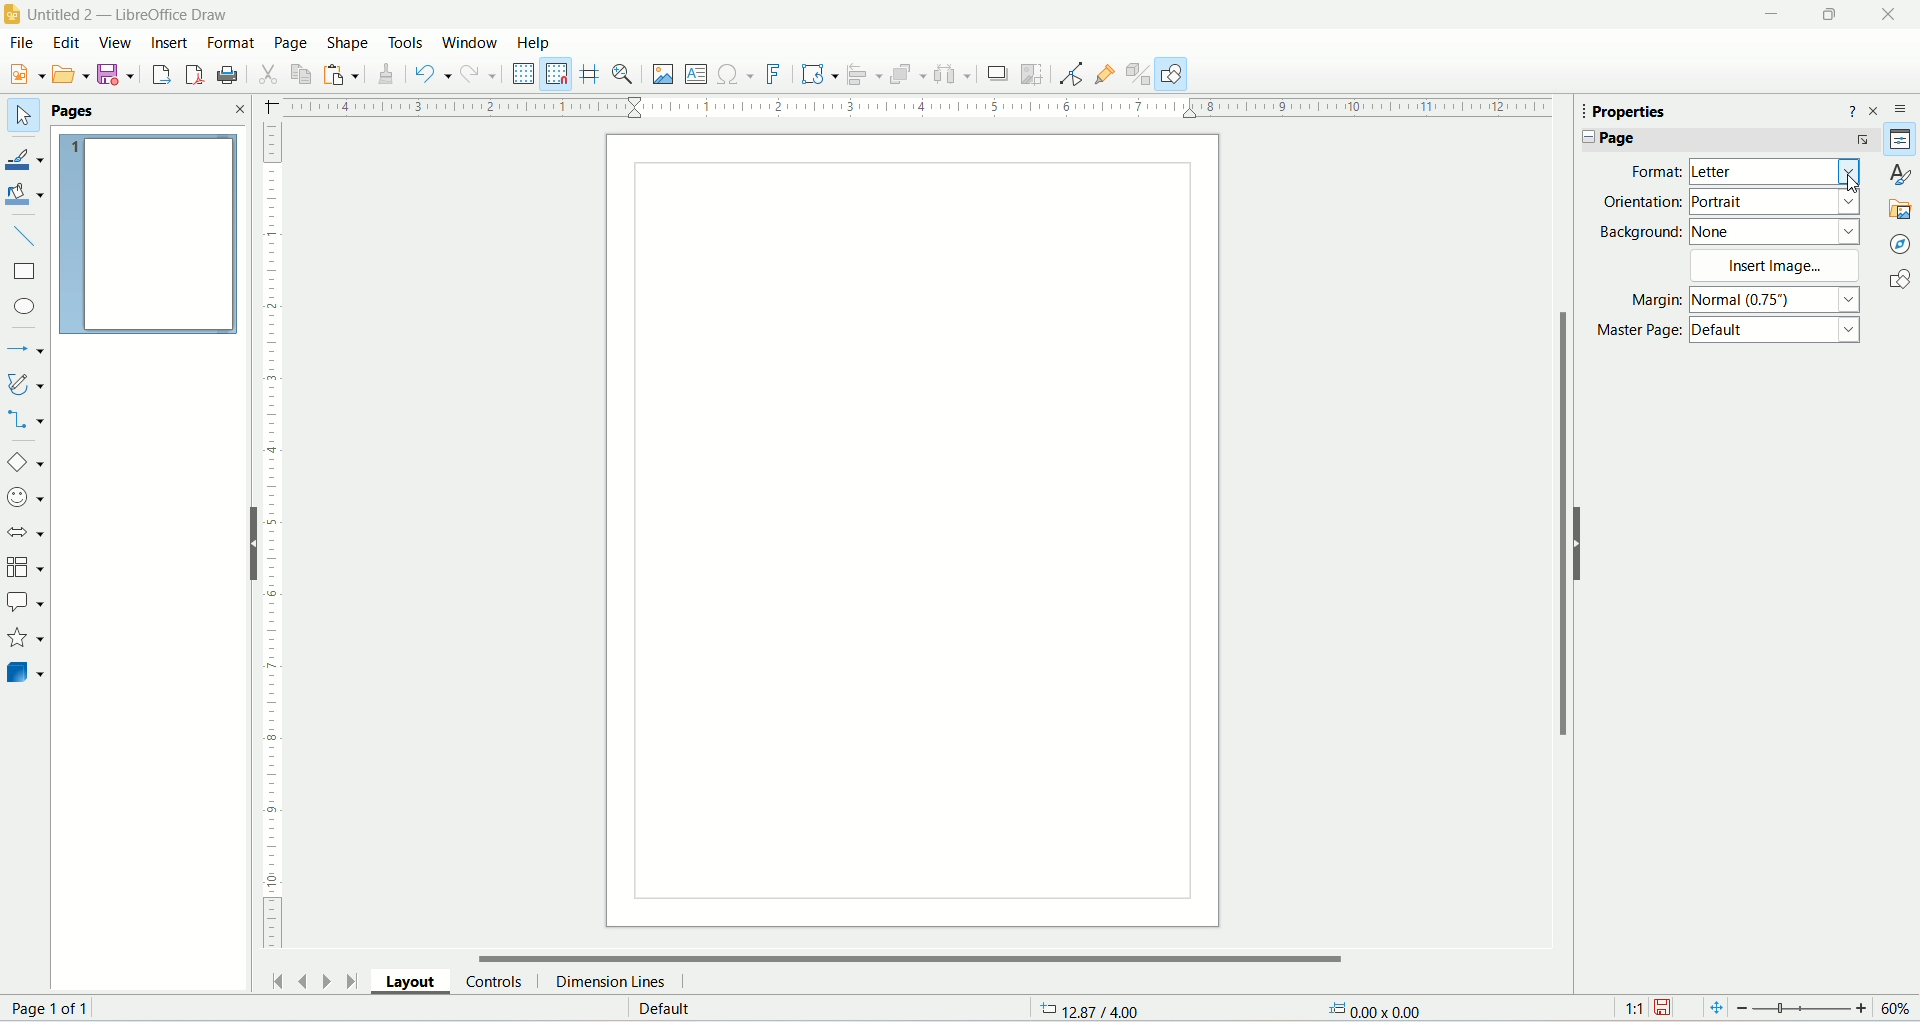 This screenshot has height=1022, width=1920. What do you see at coordinates (25, 676) in the screenshot?
I see `3D objects` at bounding box center [25, 676].